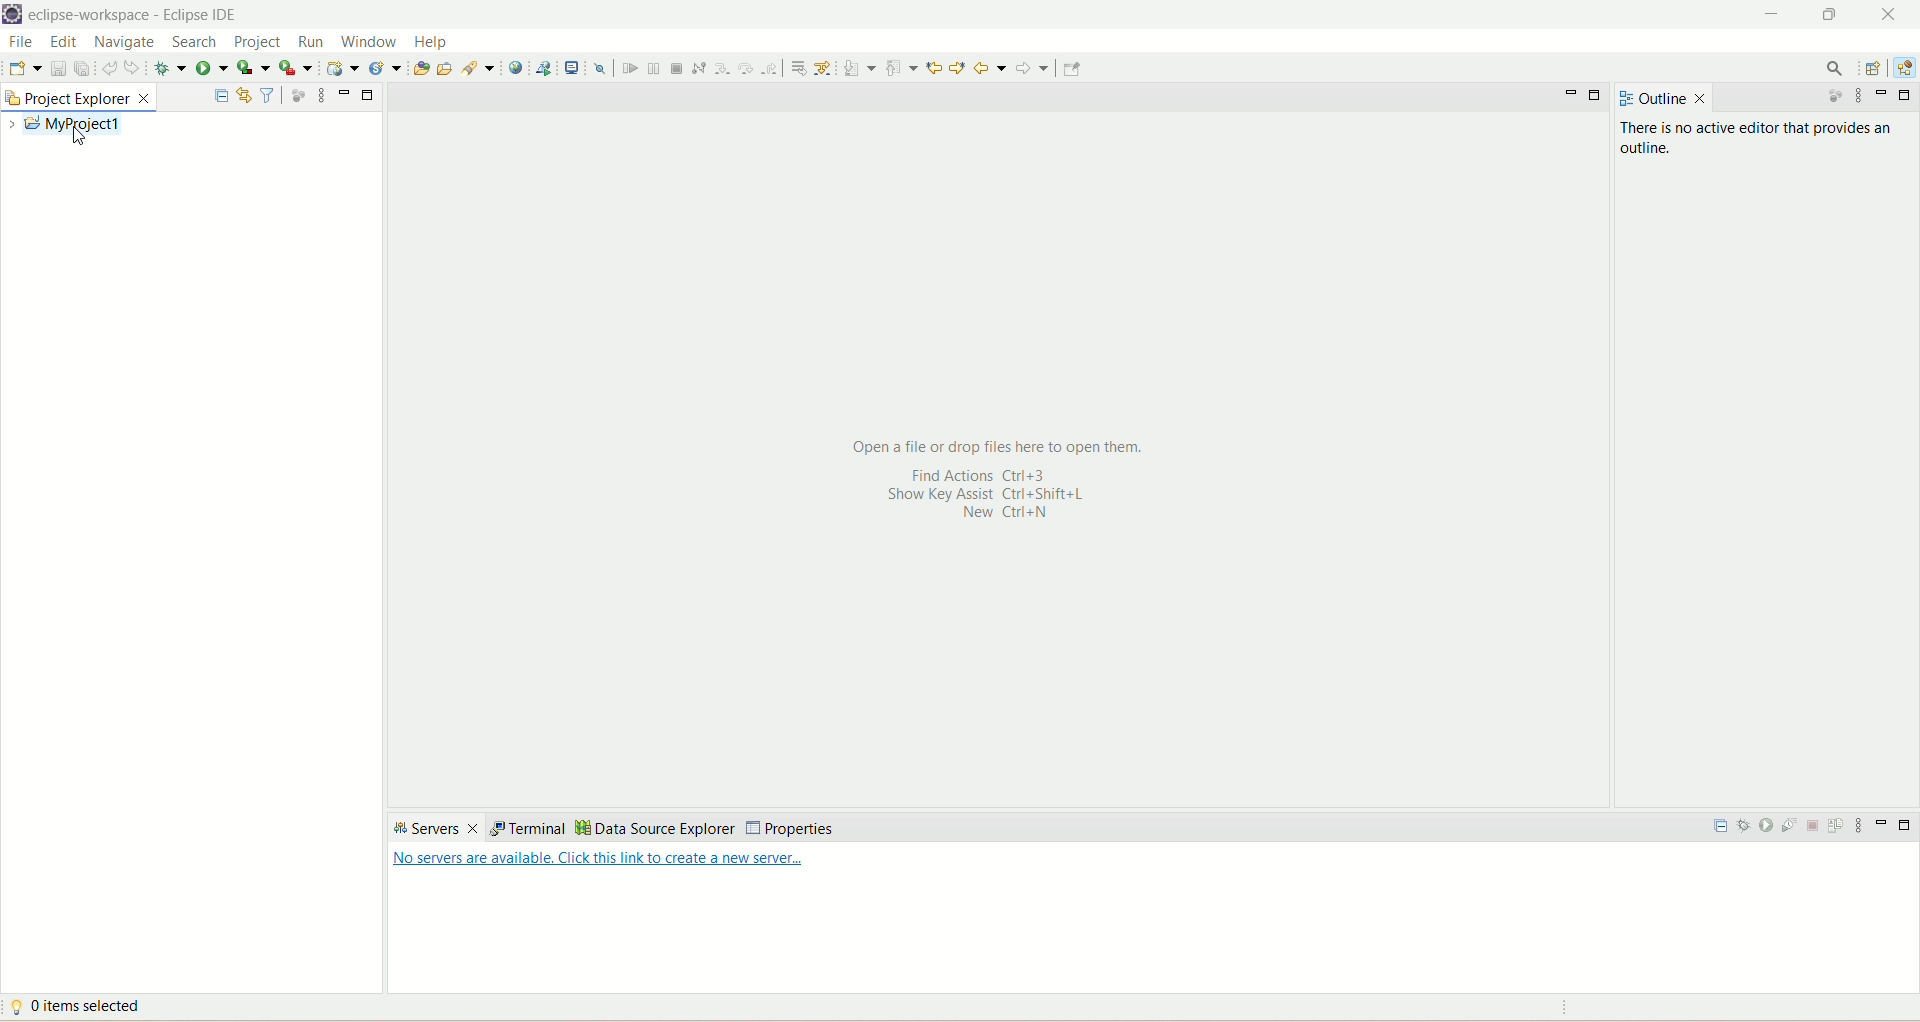  I want to click on collapse all, so click(1721, 831).